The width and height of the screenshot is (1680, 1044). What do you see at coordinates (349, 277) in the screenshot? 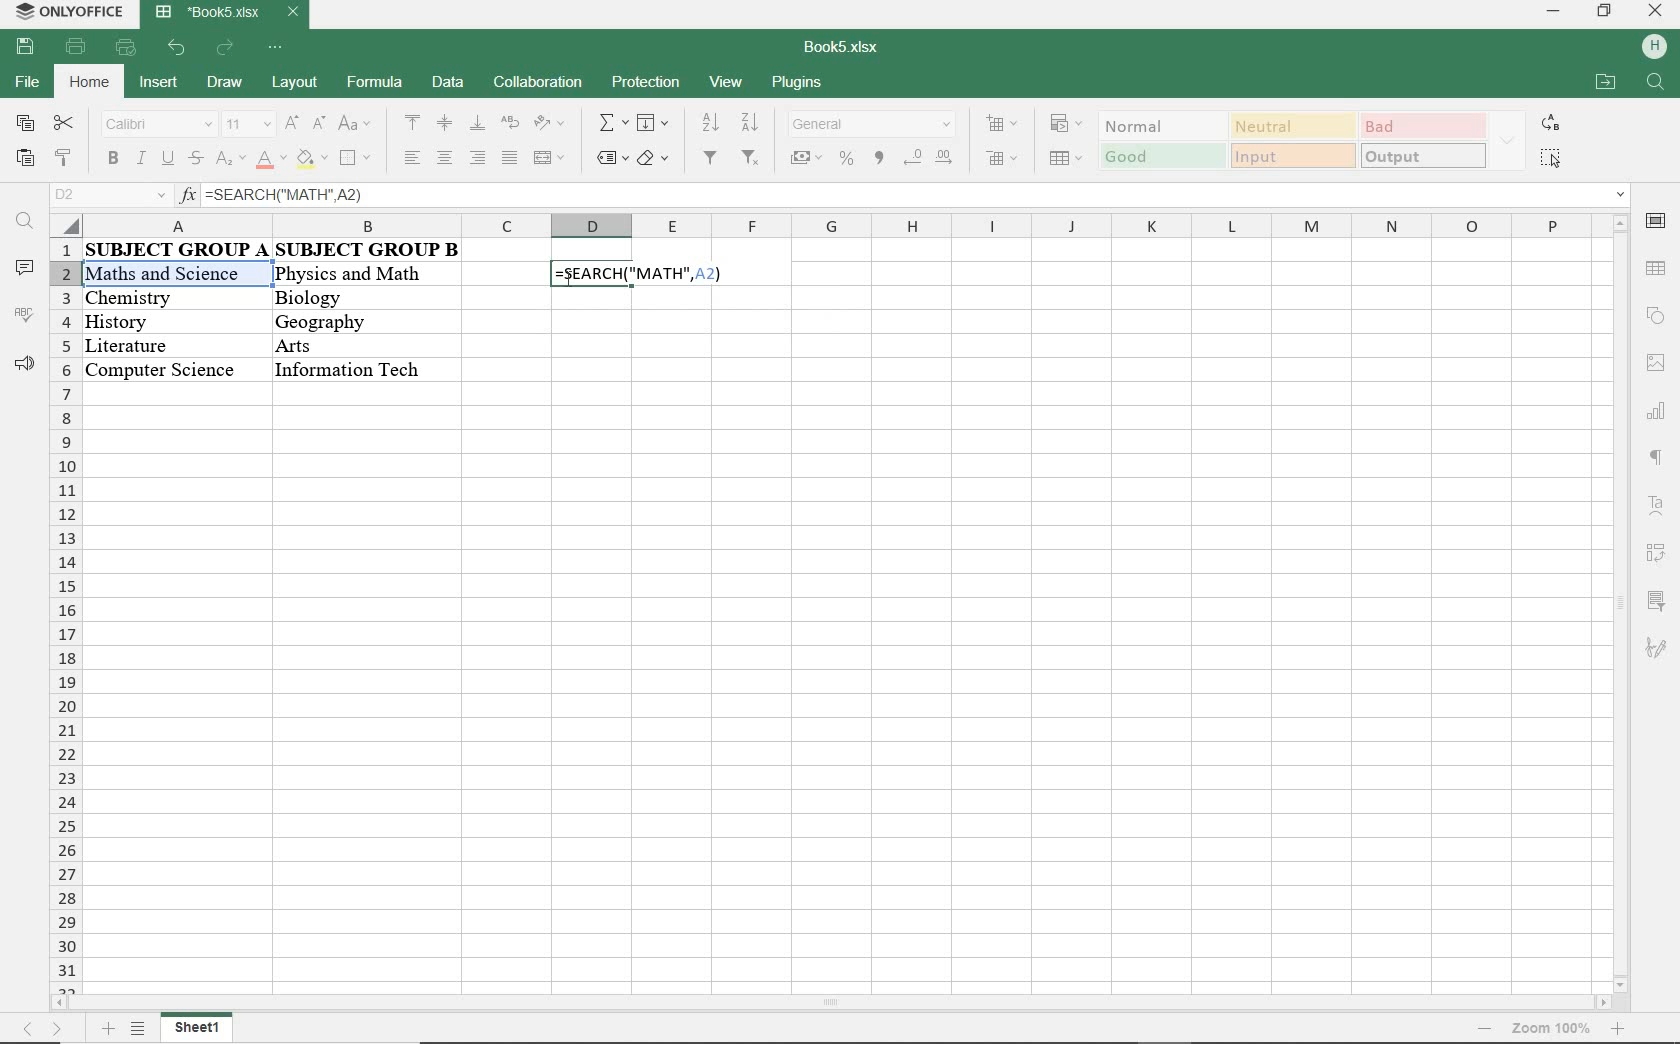
I see `physics and math` at bounding box center [349, 277].